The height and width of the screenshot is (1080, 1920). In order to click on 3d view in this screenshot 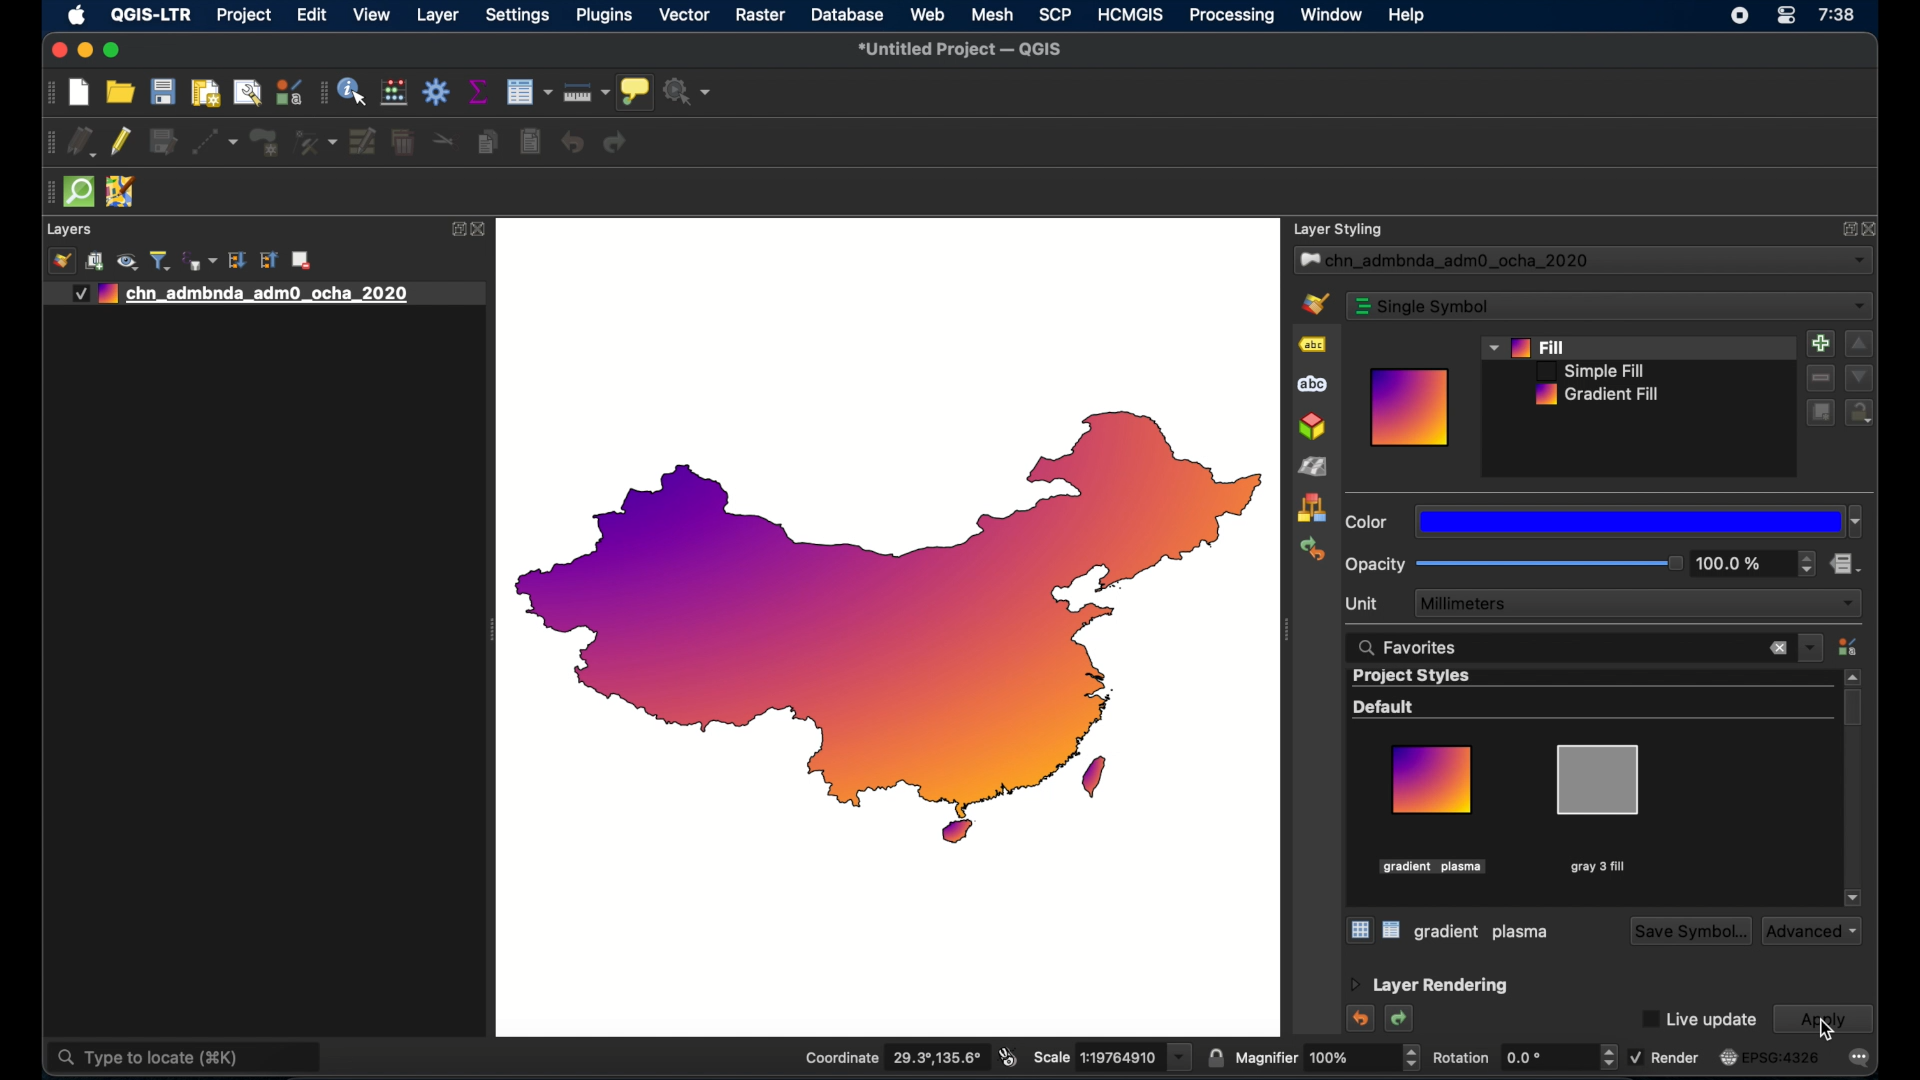, I will do `click(1312, 427)`.